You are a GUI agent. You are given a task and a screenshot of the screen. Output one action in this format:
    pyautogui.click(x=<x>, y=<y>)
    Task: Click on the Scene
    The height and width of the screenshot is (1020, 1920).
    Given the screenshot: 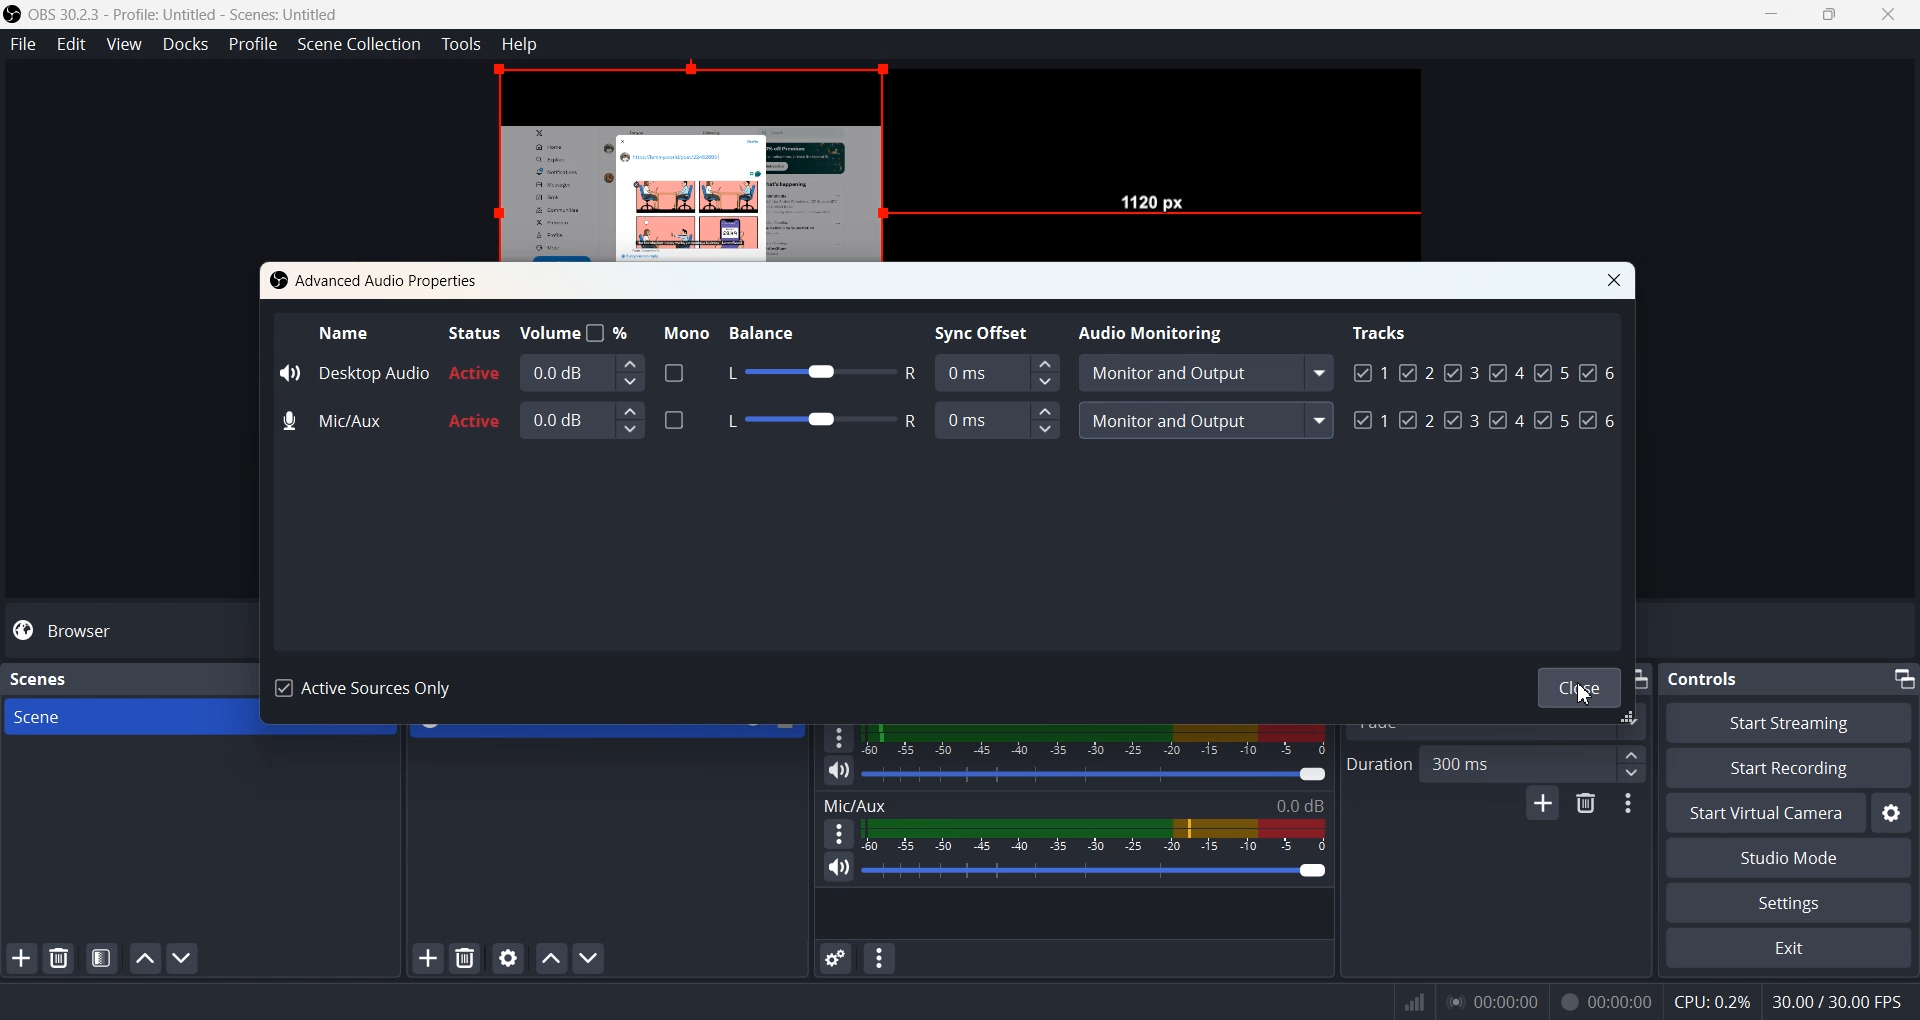 What is the action you would take?
    pyautogui.click(x=124, y=717)
    